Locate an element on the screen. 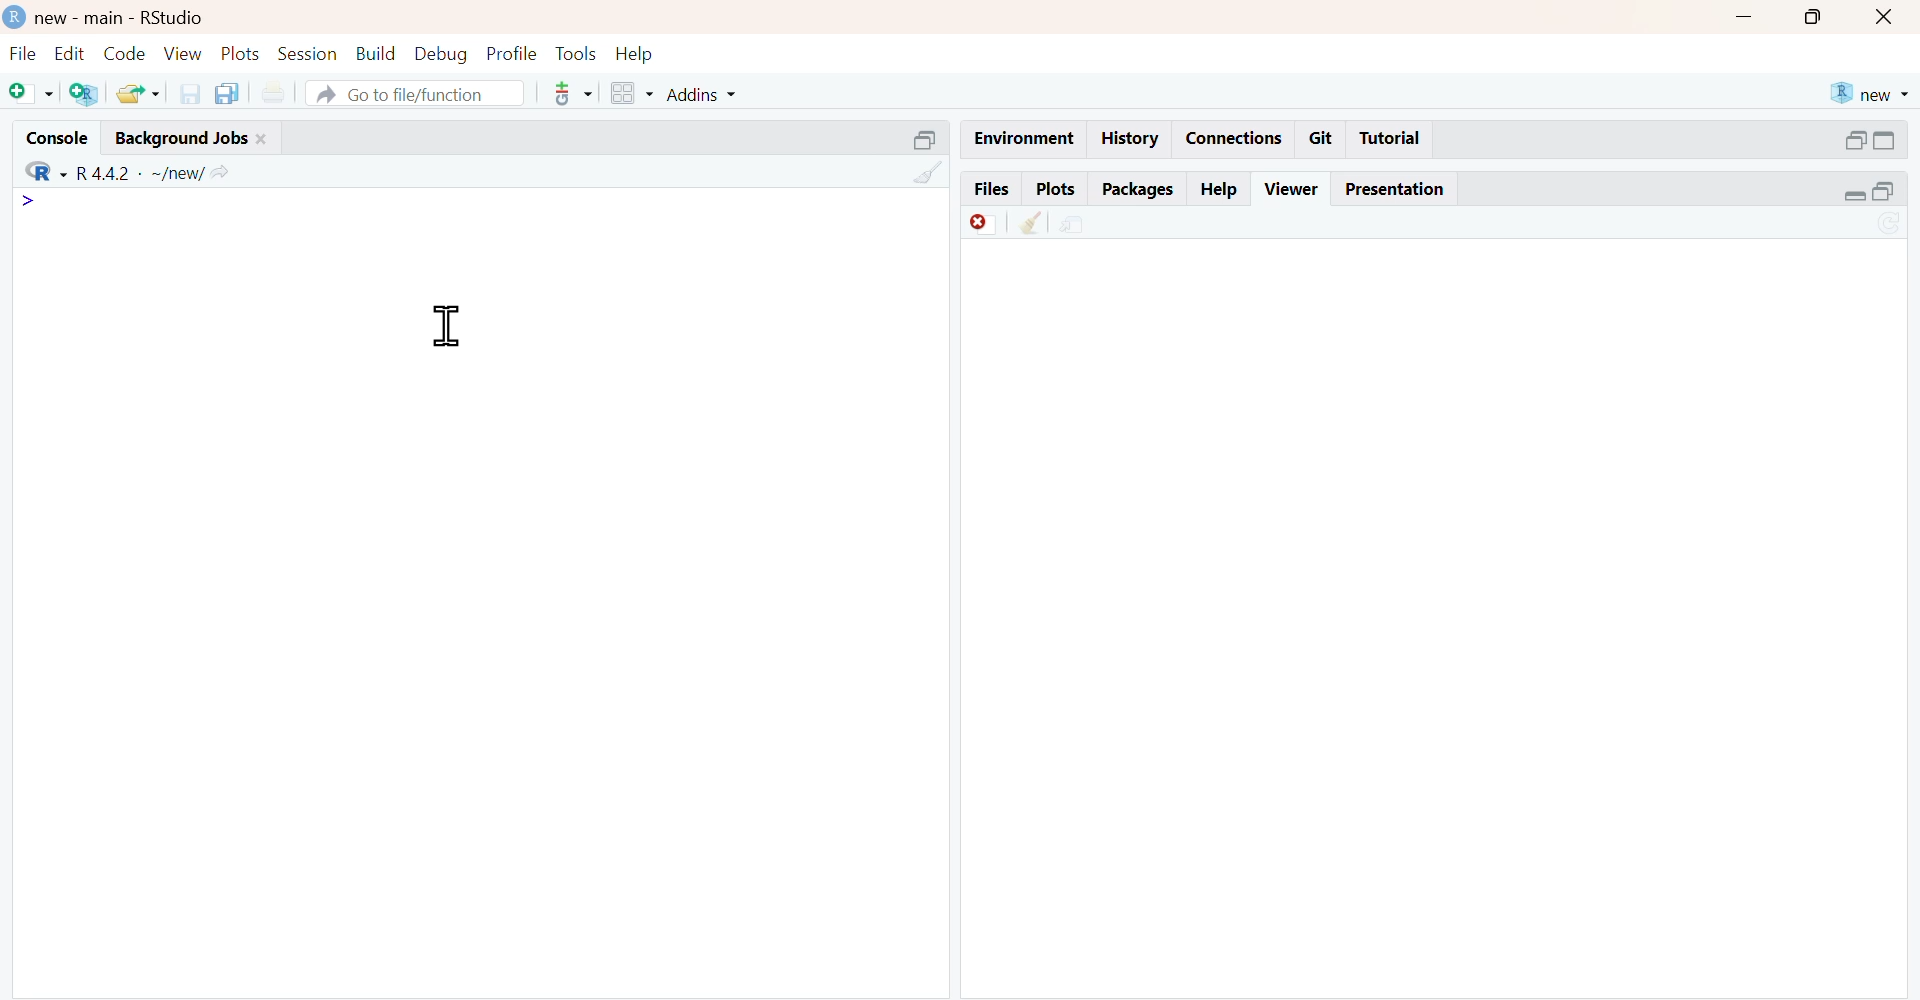  R is located at coordinates (47, 171).